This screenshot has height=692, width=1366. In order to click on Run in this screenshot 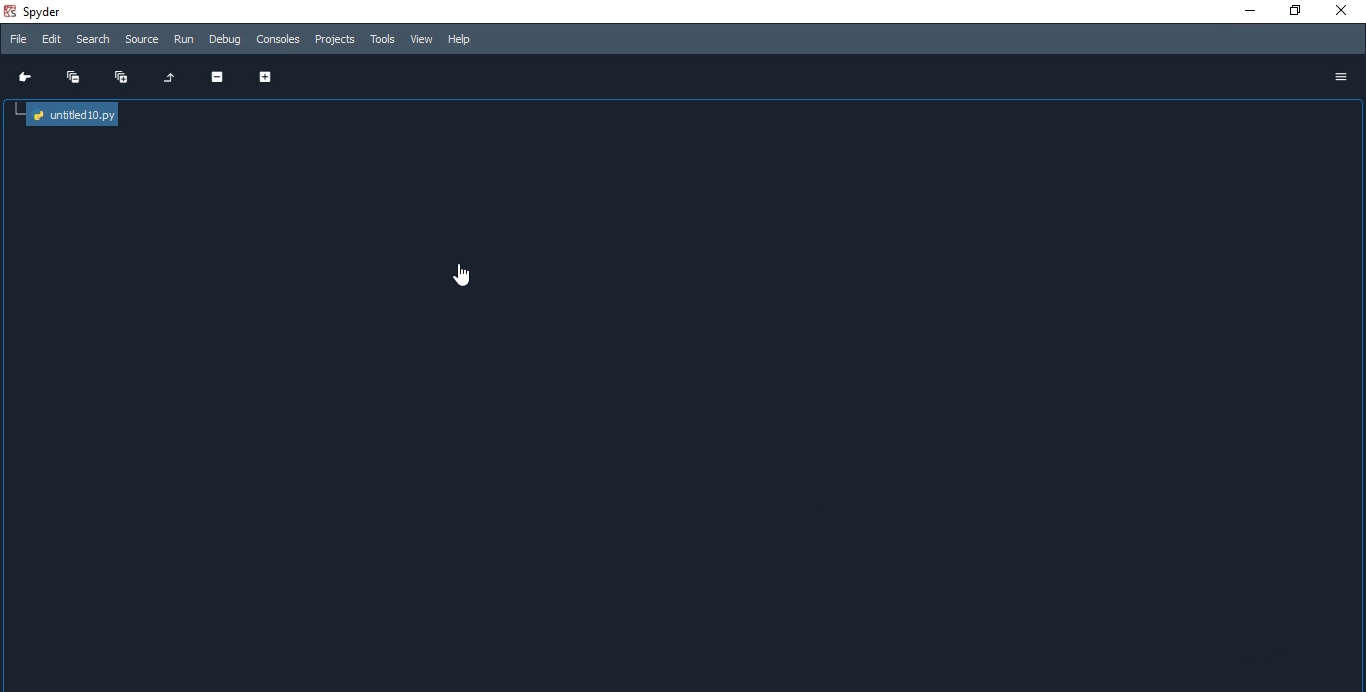, I will do `click(186, 40)`.